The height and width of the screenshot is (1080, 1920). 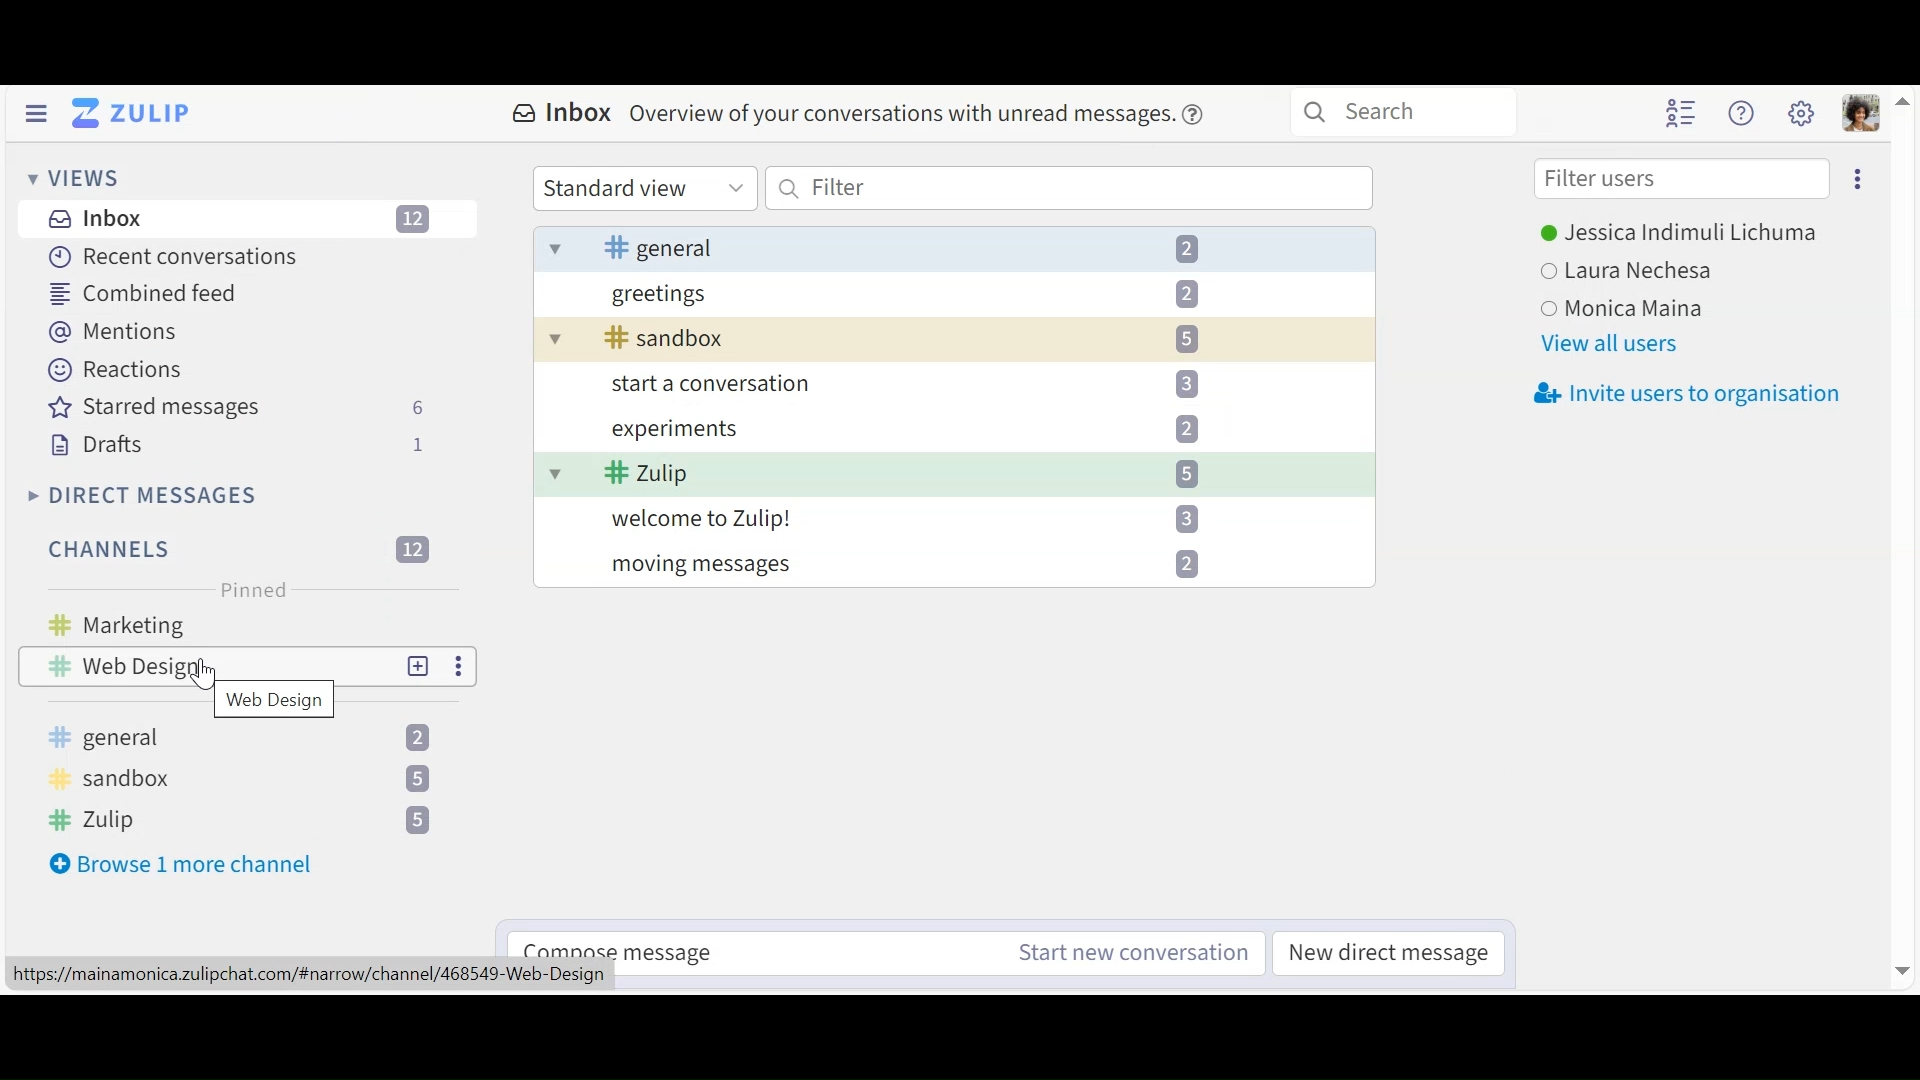 What do you see at coordinates (1684, 231) in the screenshot?
I see `Jessica Indimuli Lichuma` at bounding box center [1684, 231].